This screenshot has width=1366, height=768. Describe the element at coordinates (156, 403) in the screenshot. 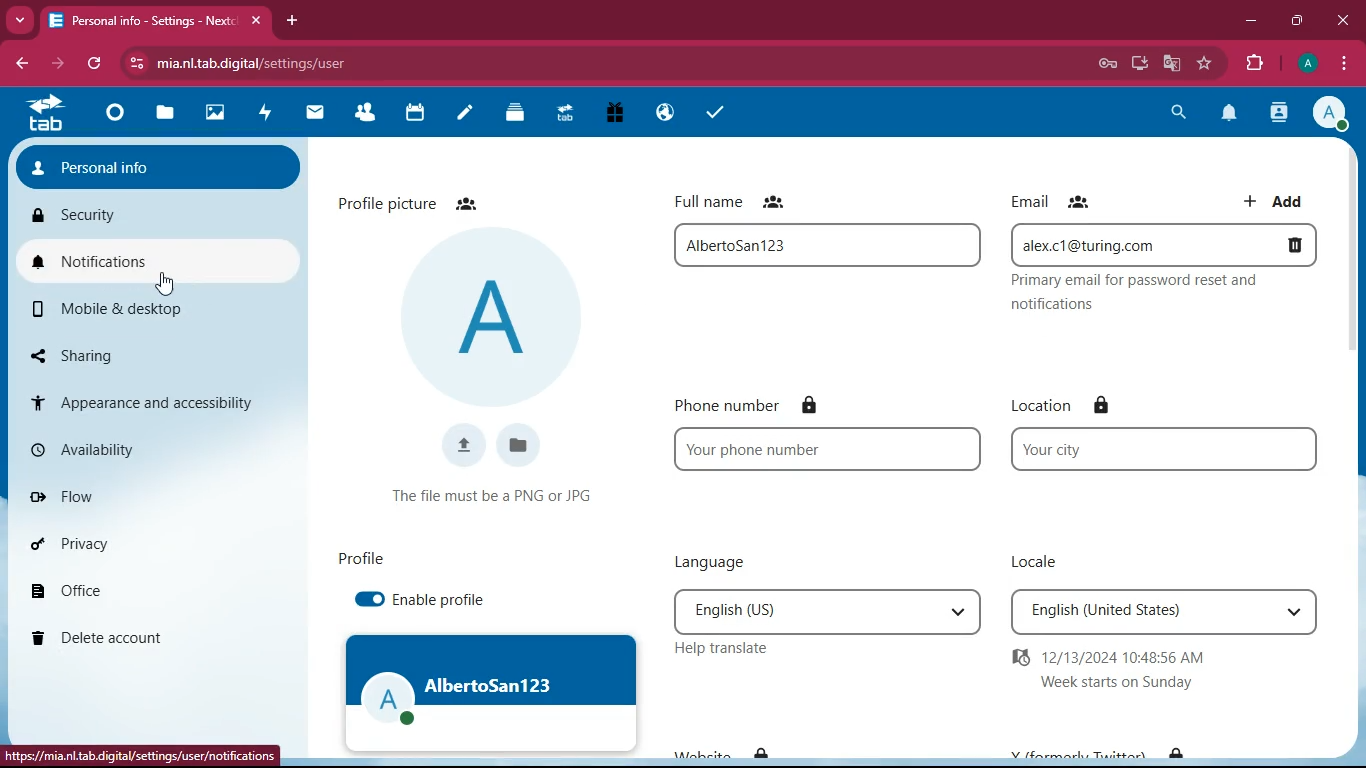

I see `appearance and accessibility` at that location.